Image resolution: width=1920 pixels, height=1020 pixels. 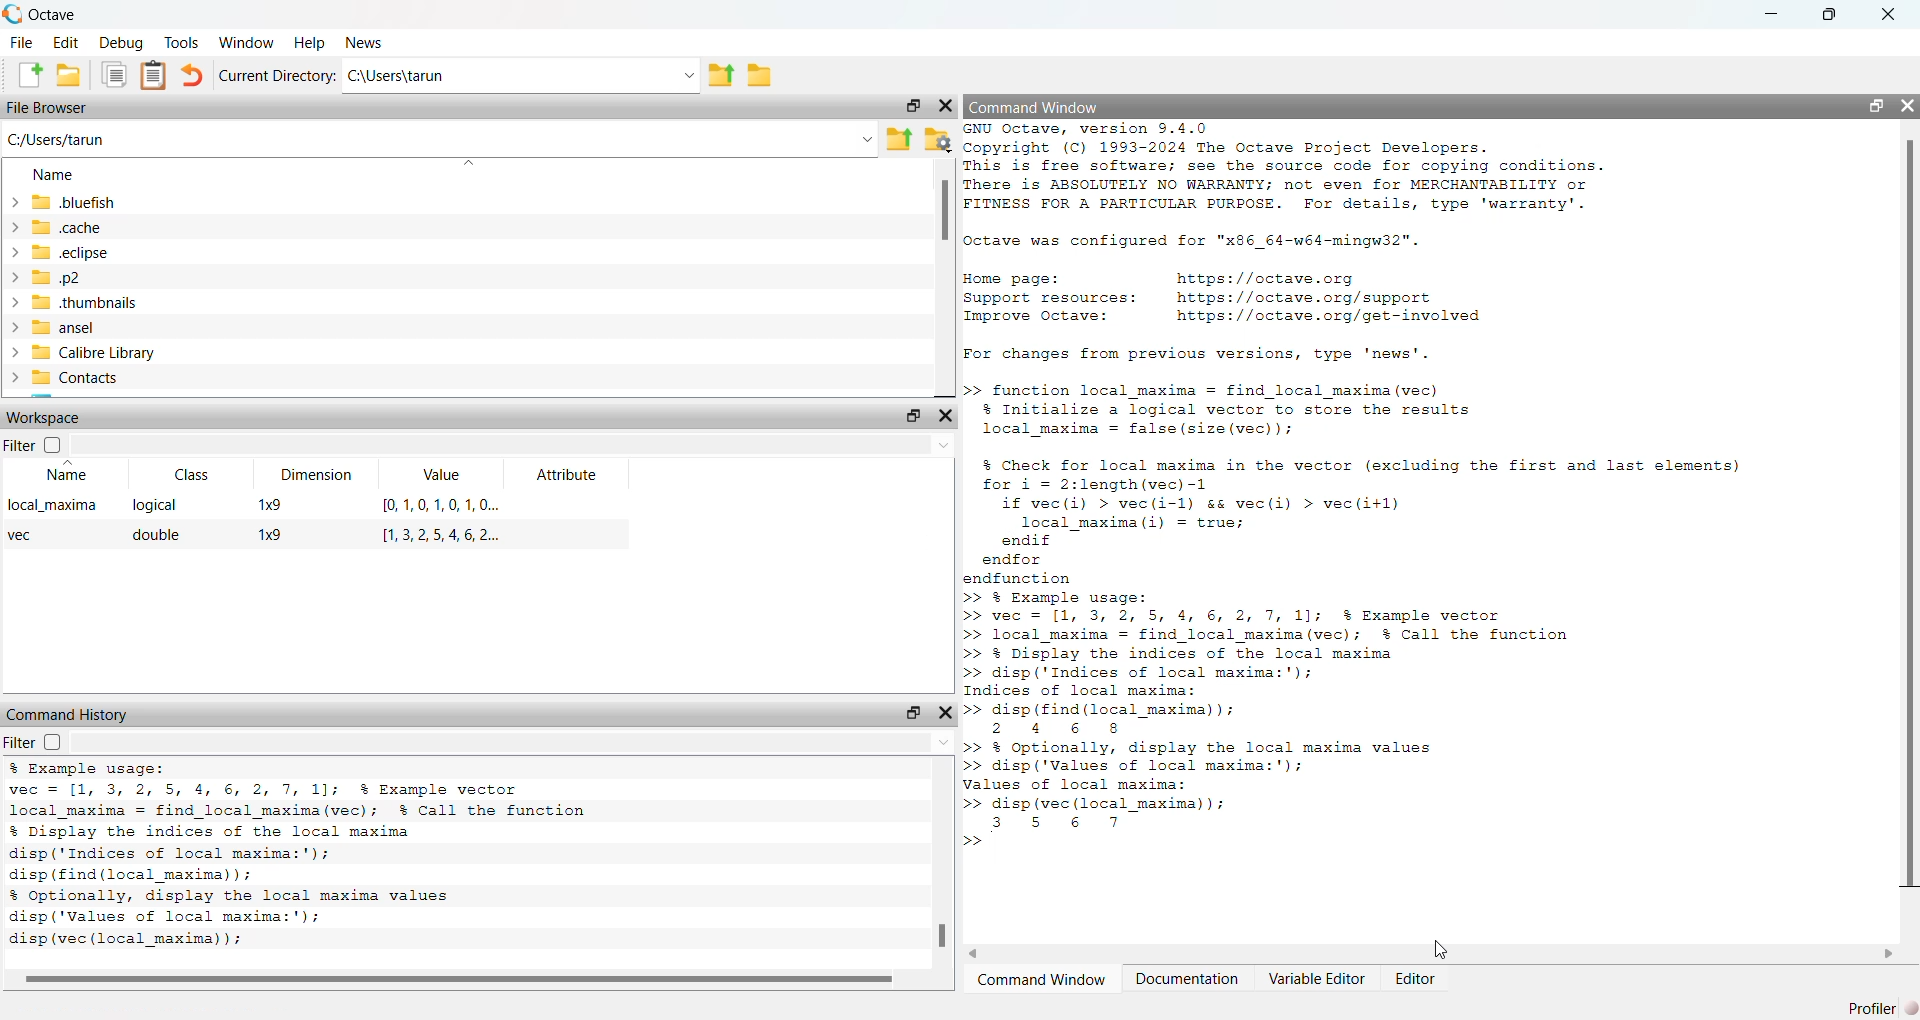 What do you see at coordinates (1875, 106) in the screenshot?
I see `Undock Widget` at bounding box center [1875, 106].